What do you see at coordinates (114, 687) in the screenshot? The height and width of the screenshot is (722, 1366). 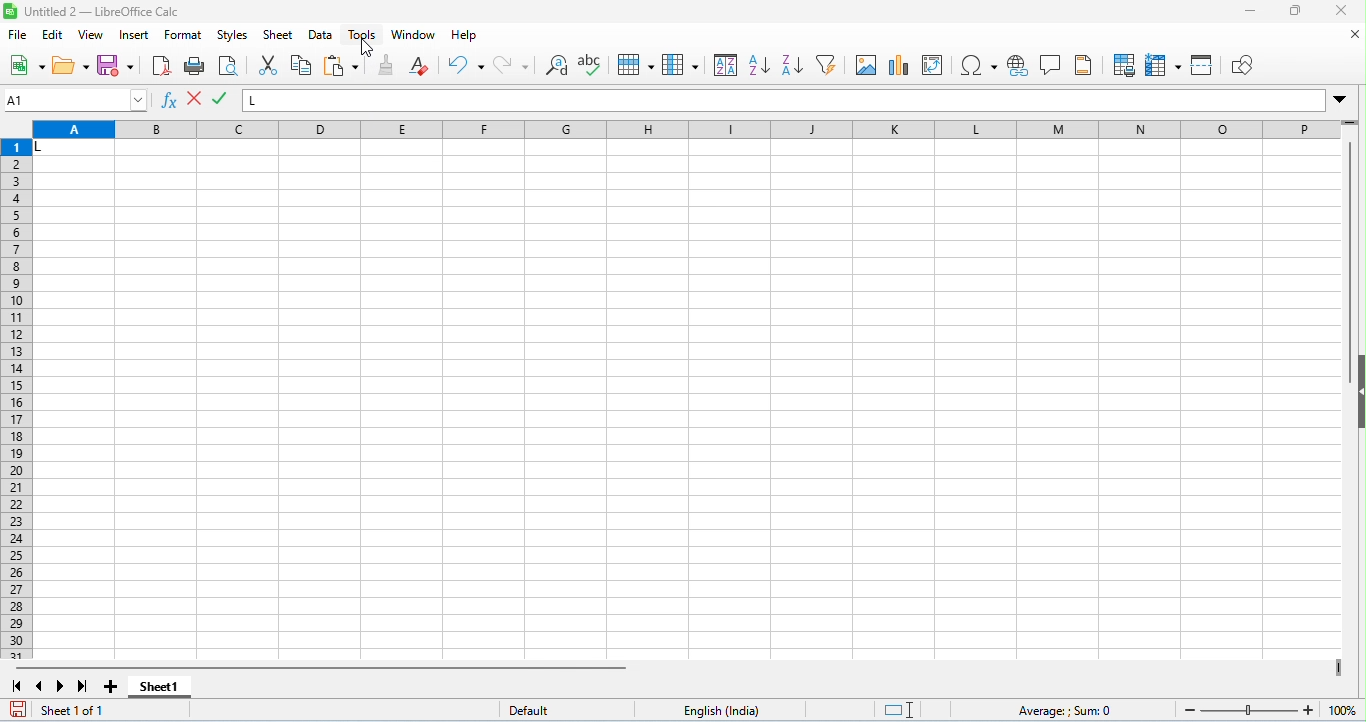 I see `add sheet` at bounding box center [114, 687].